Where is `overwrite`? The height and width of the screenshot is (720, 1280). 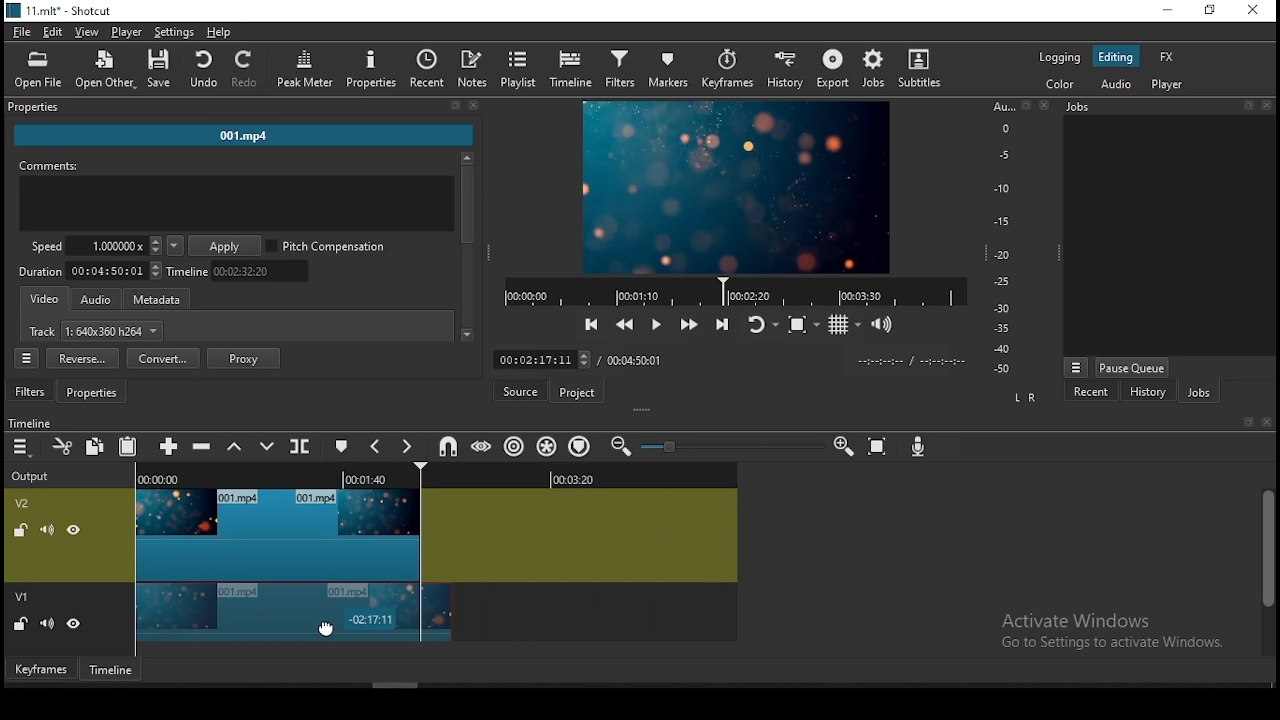
overwrite is located at coordinates (267, 446).